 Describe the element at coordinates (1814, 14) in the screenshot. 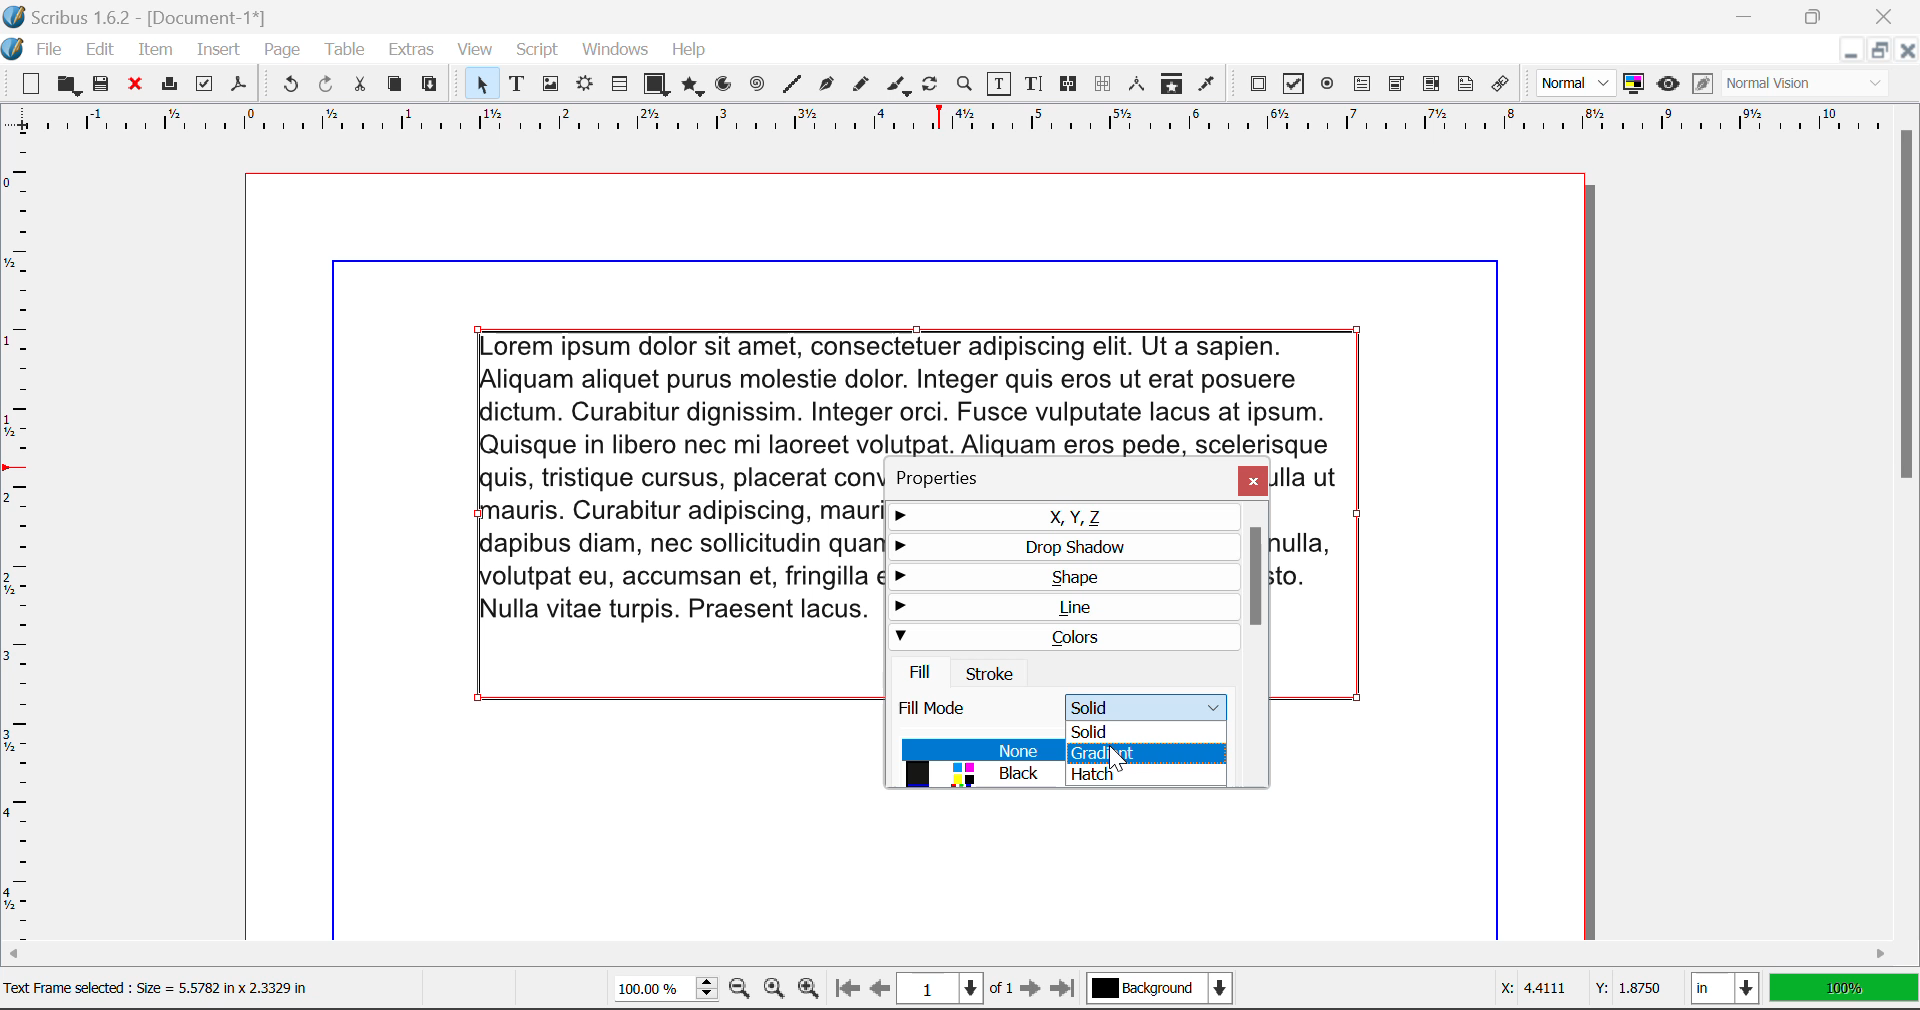

I see `Minimize` at that location.